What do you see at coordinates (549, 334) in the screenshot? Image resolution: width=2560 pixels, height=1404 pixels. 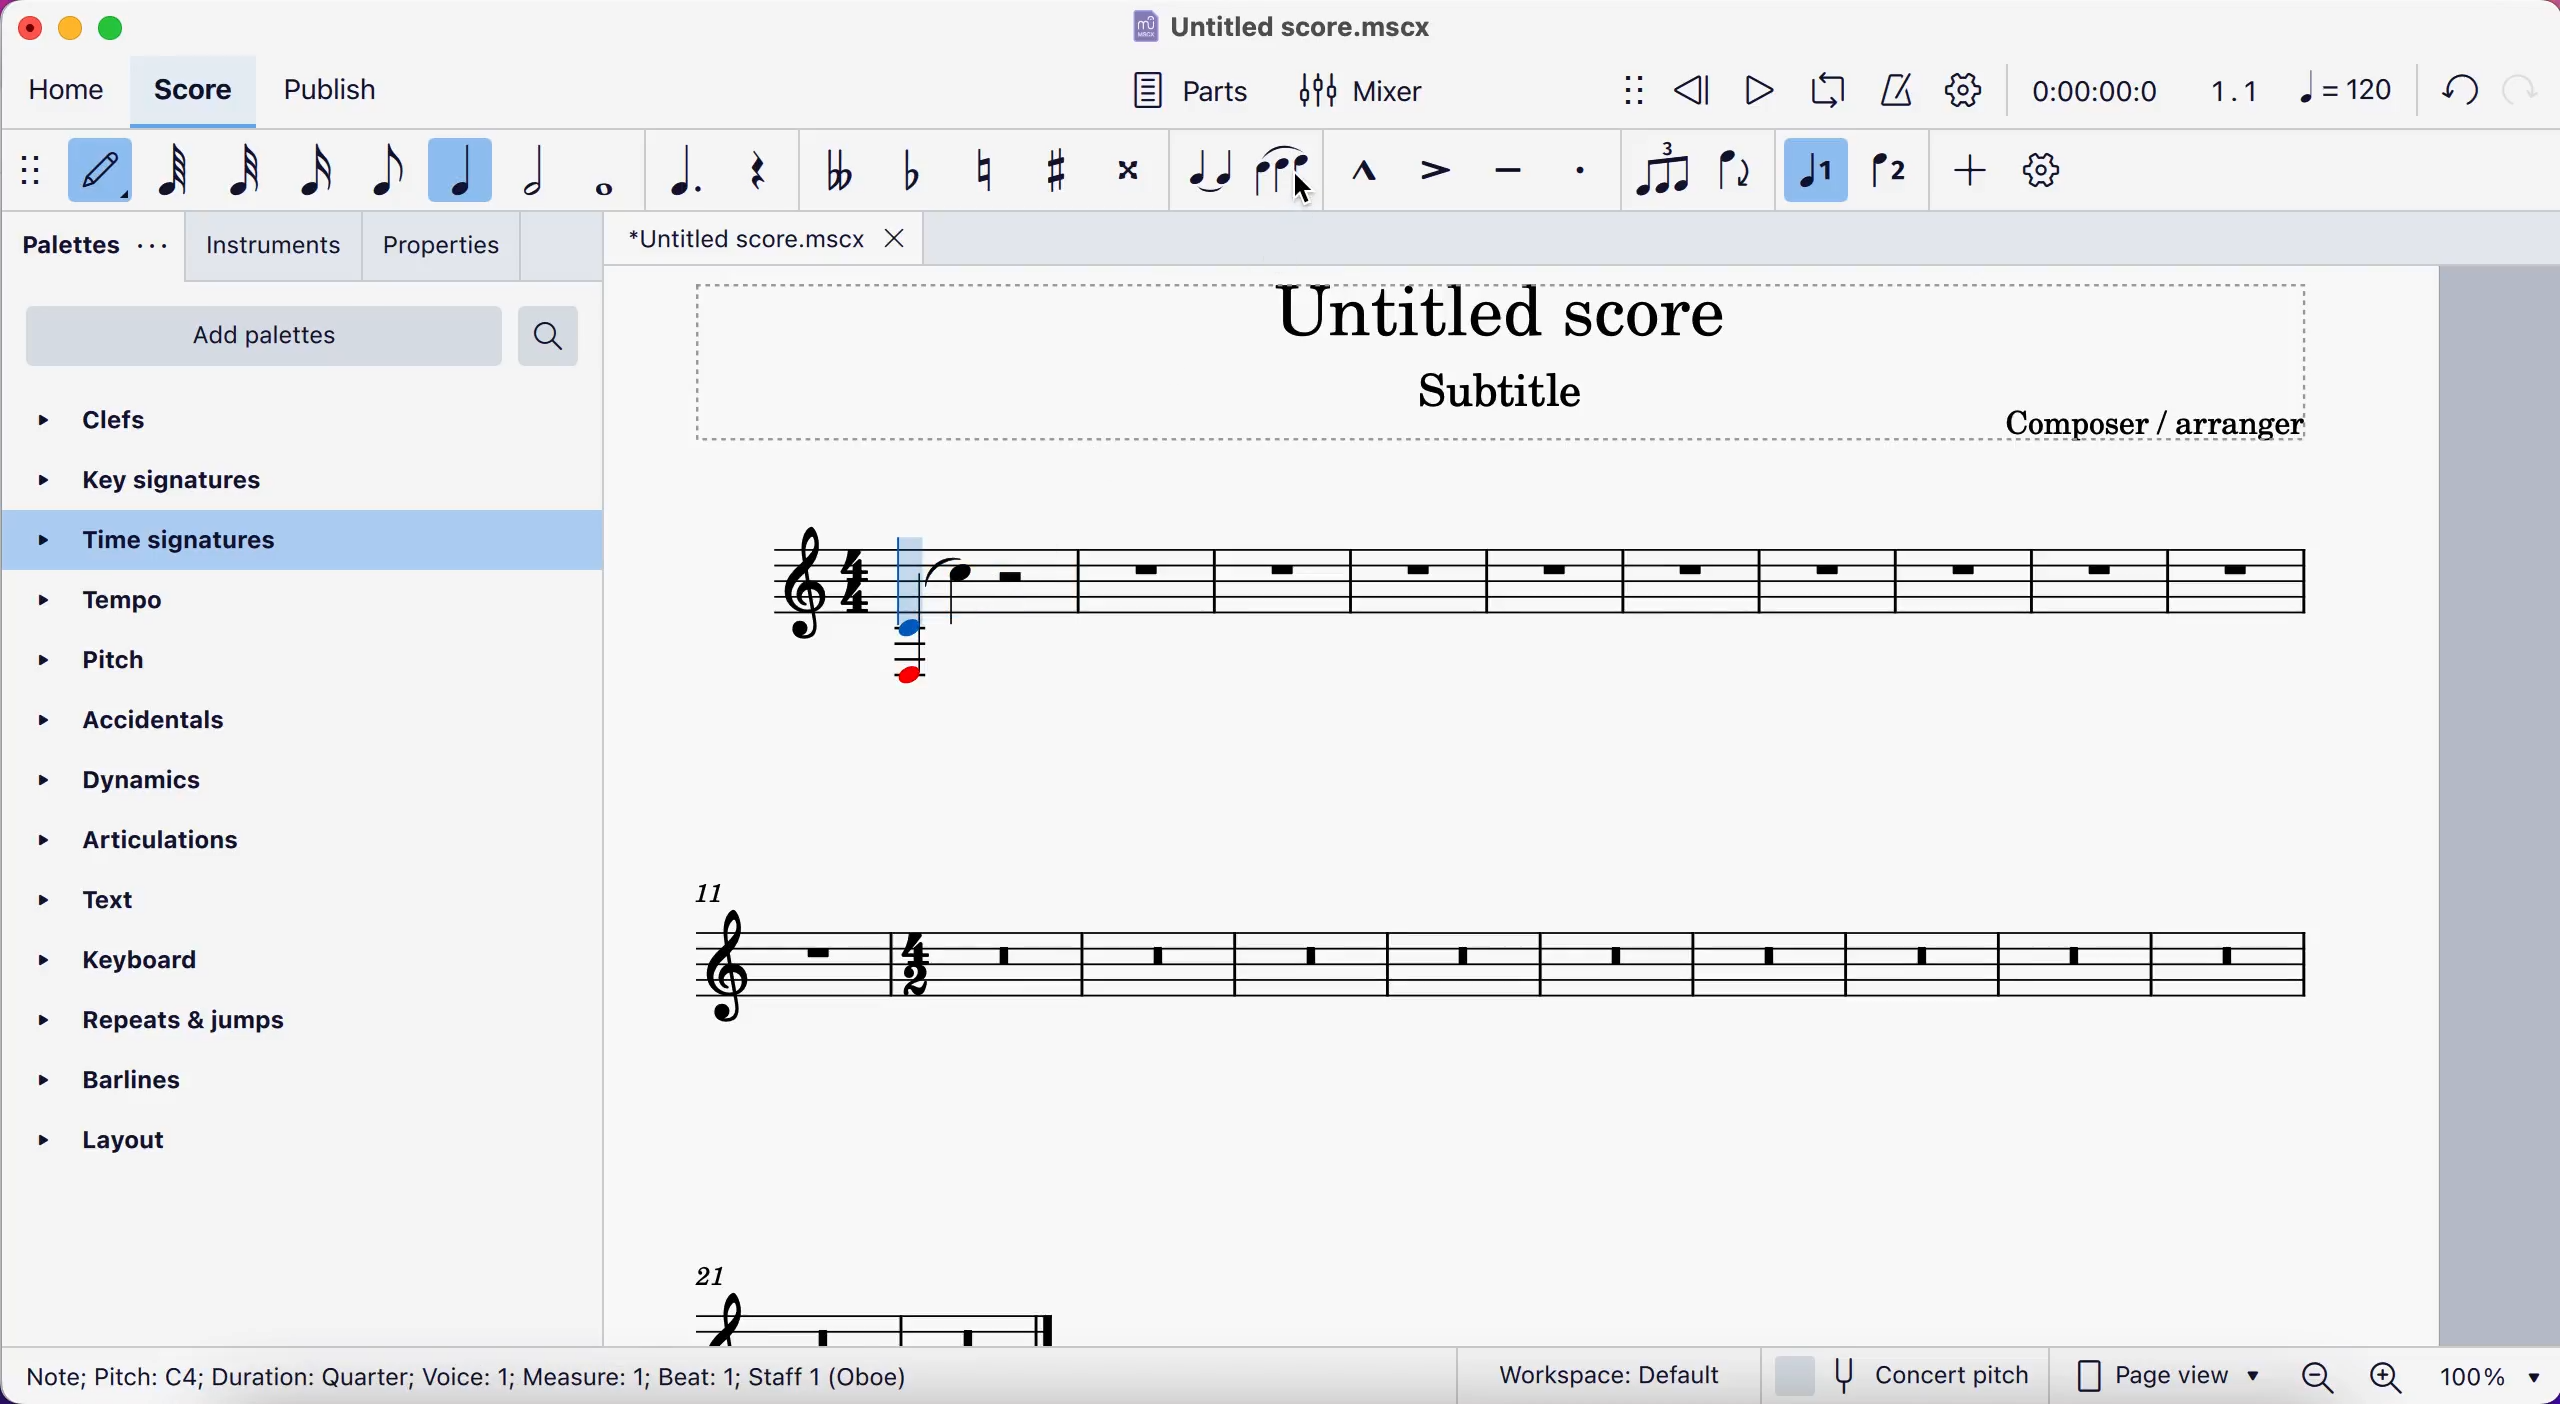 I see `search palette` at bounding box center [549, 334].